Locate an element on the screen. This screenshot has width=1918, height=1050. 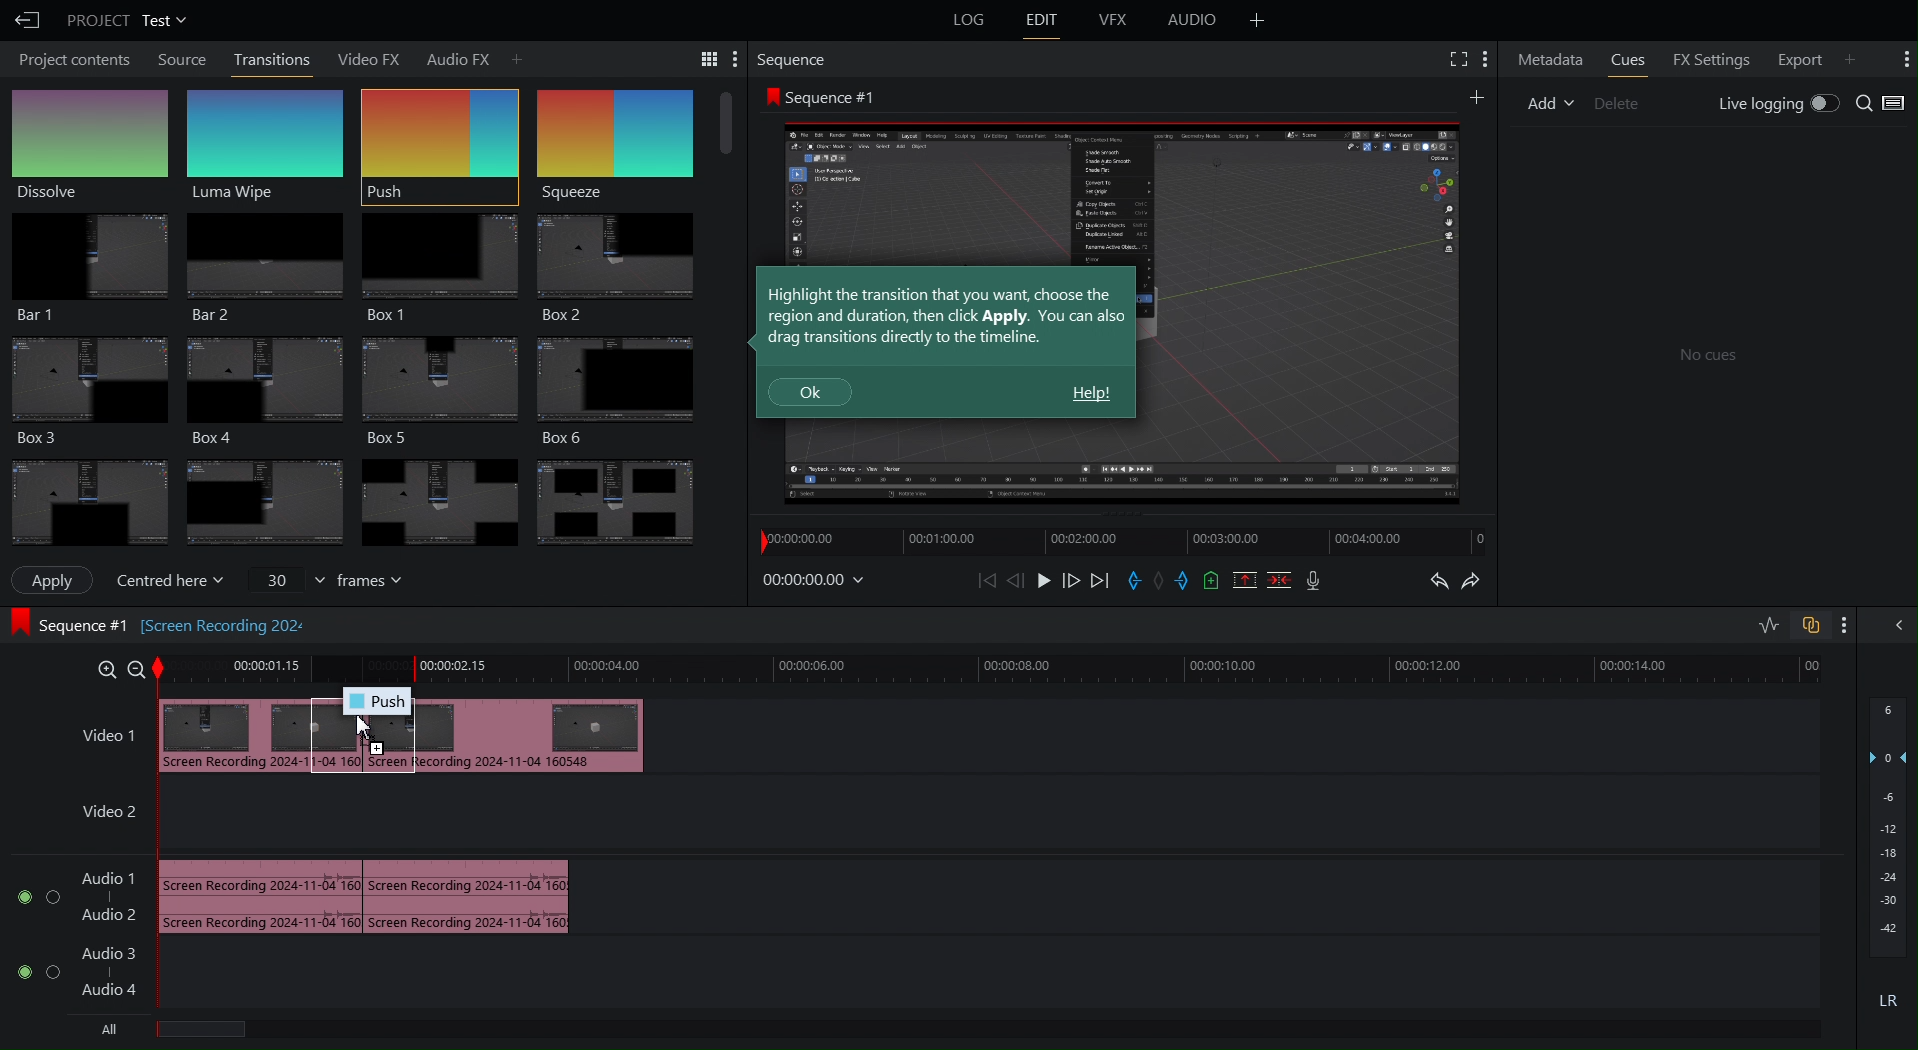
toggle is located at coordinates (17, 970).